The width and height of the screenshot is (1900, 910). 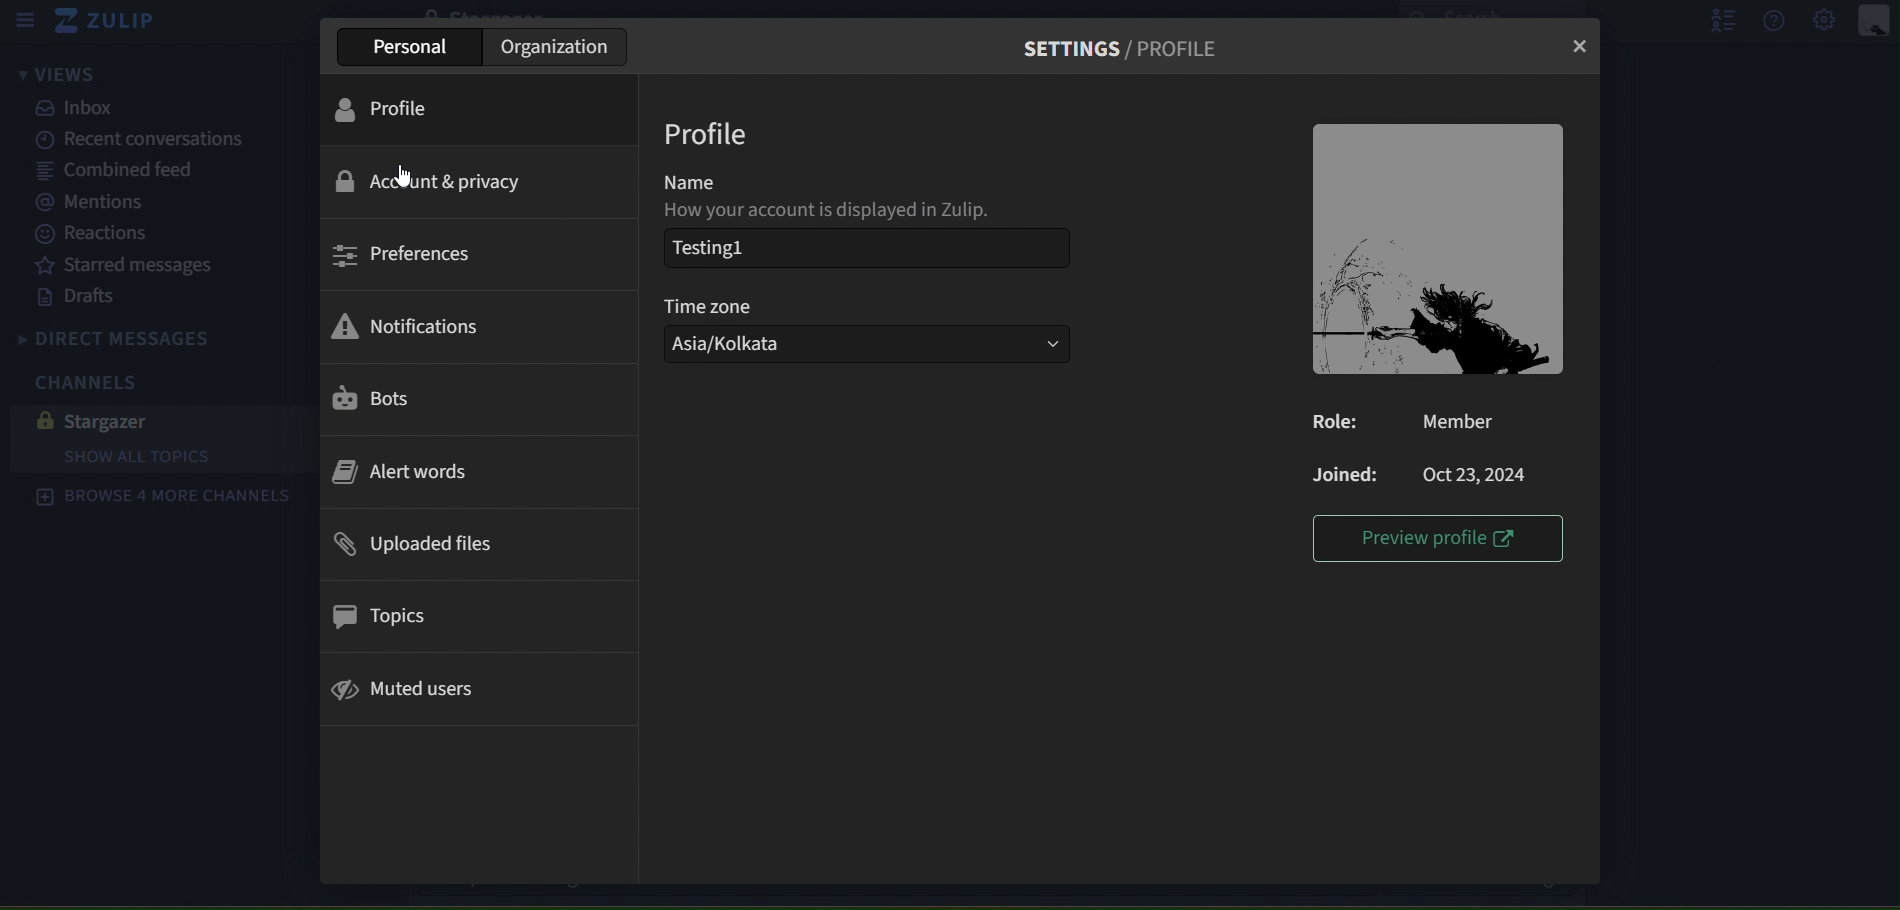 I want to click on mentions, so click(x=99, y=204).